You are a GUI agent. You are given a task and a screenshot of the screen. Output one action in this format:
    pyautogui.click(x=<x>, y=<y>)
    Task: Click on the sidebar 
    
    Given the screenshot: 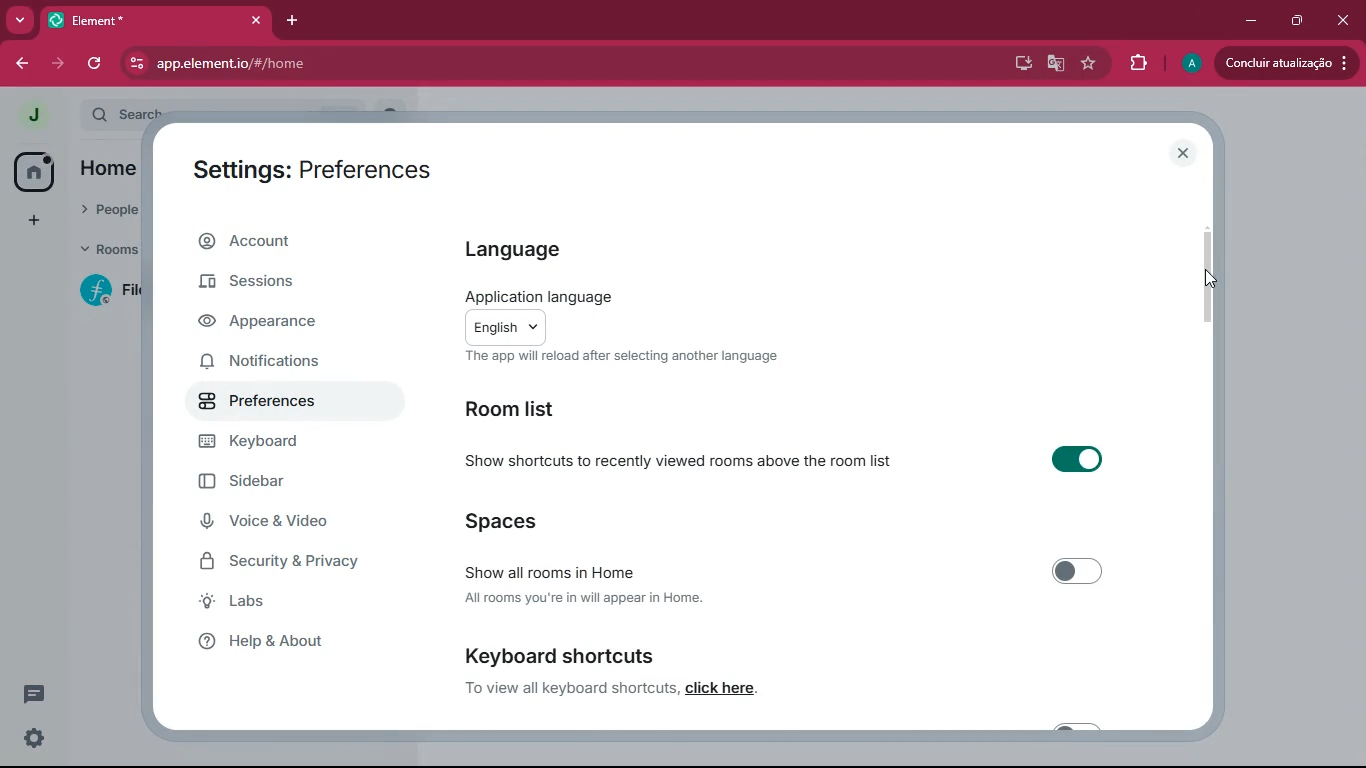 What is the action you would take?
    pyautogui.click(x=284, y=484)
    